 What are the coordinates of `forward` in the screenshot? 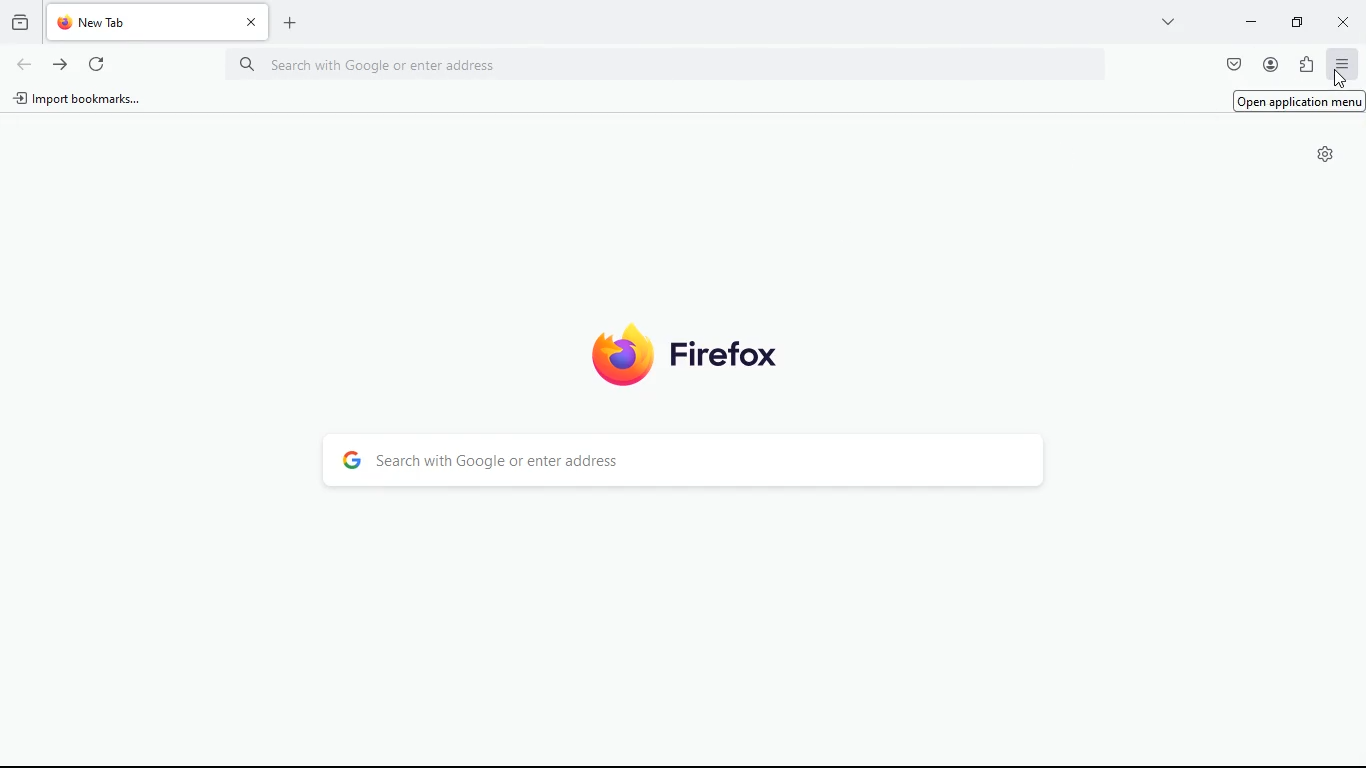 It's located at (59, 63).